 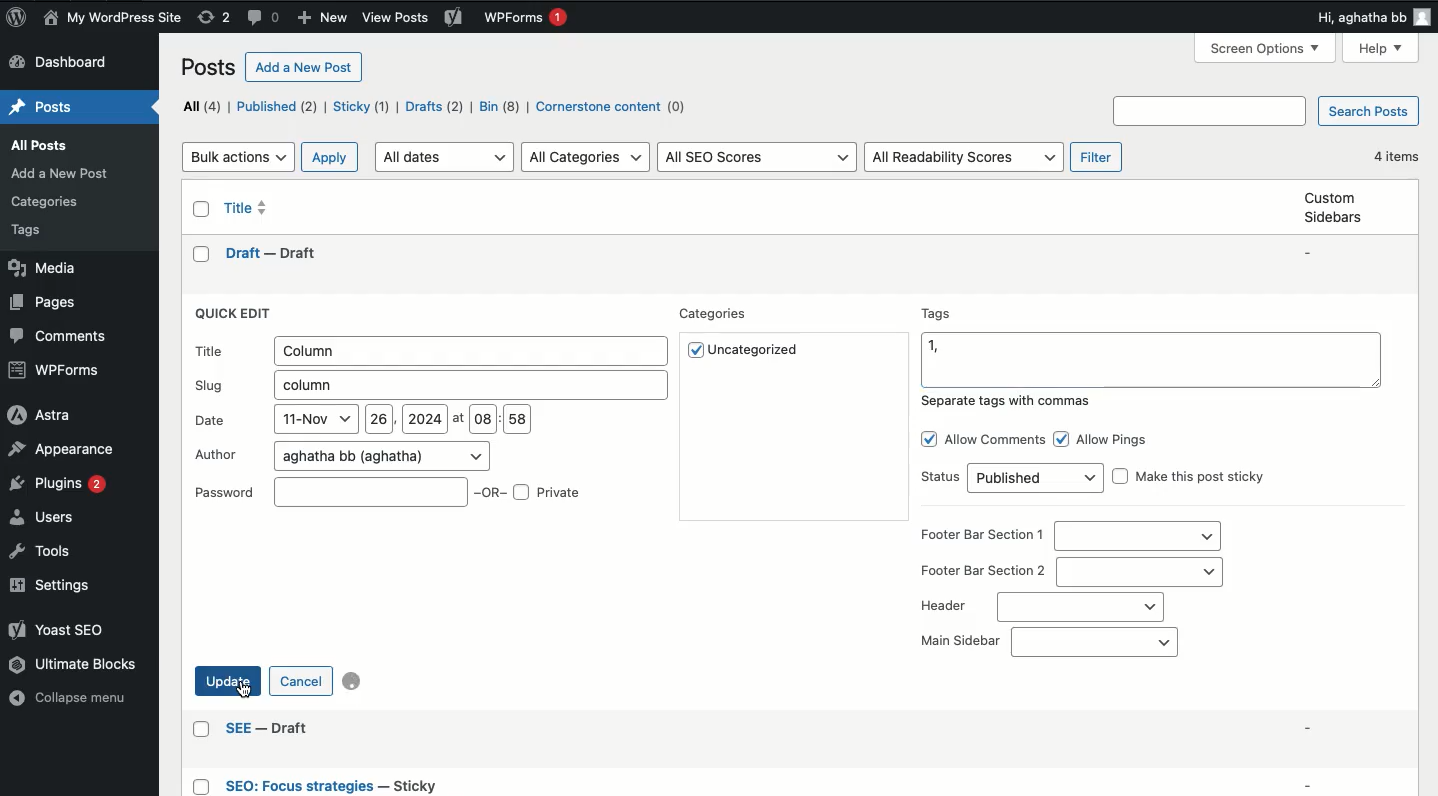 I want to click on Bulk actions, so click(x=238, y=156).